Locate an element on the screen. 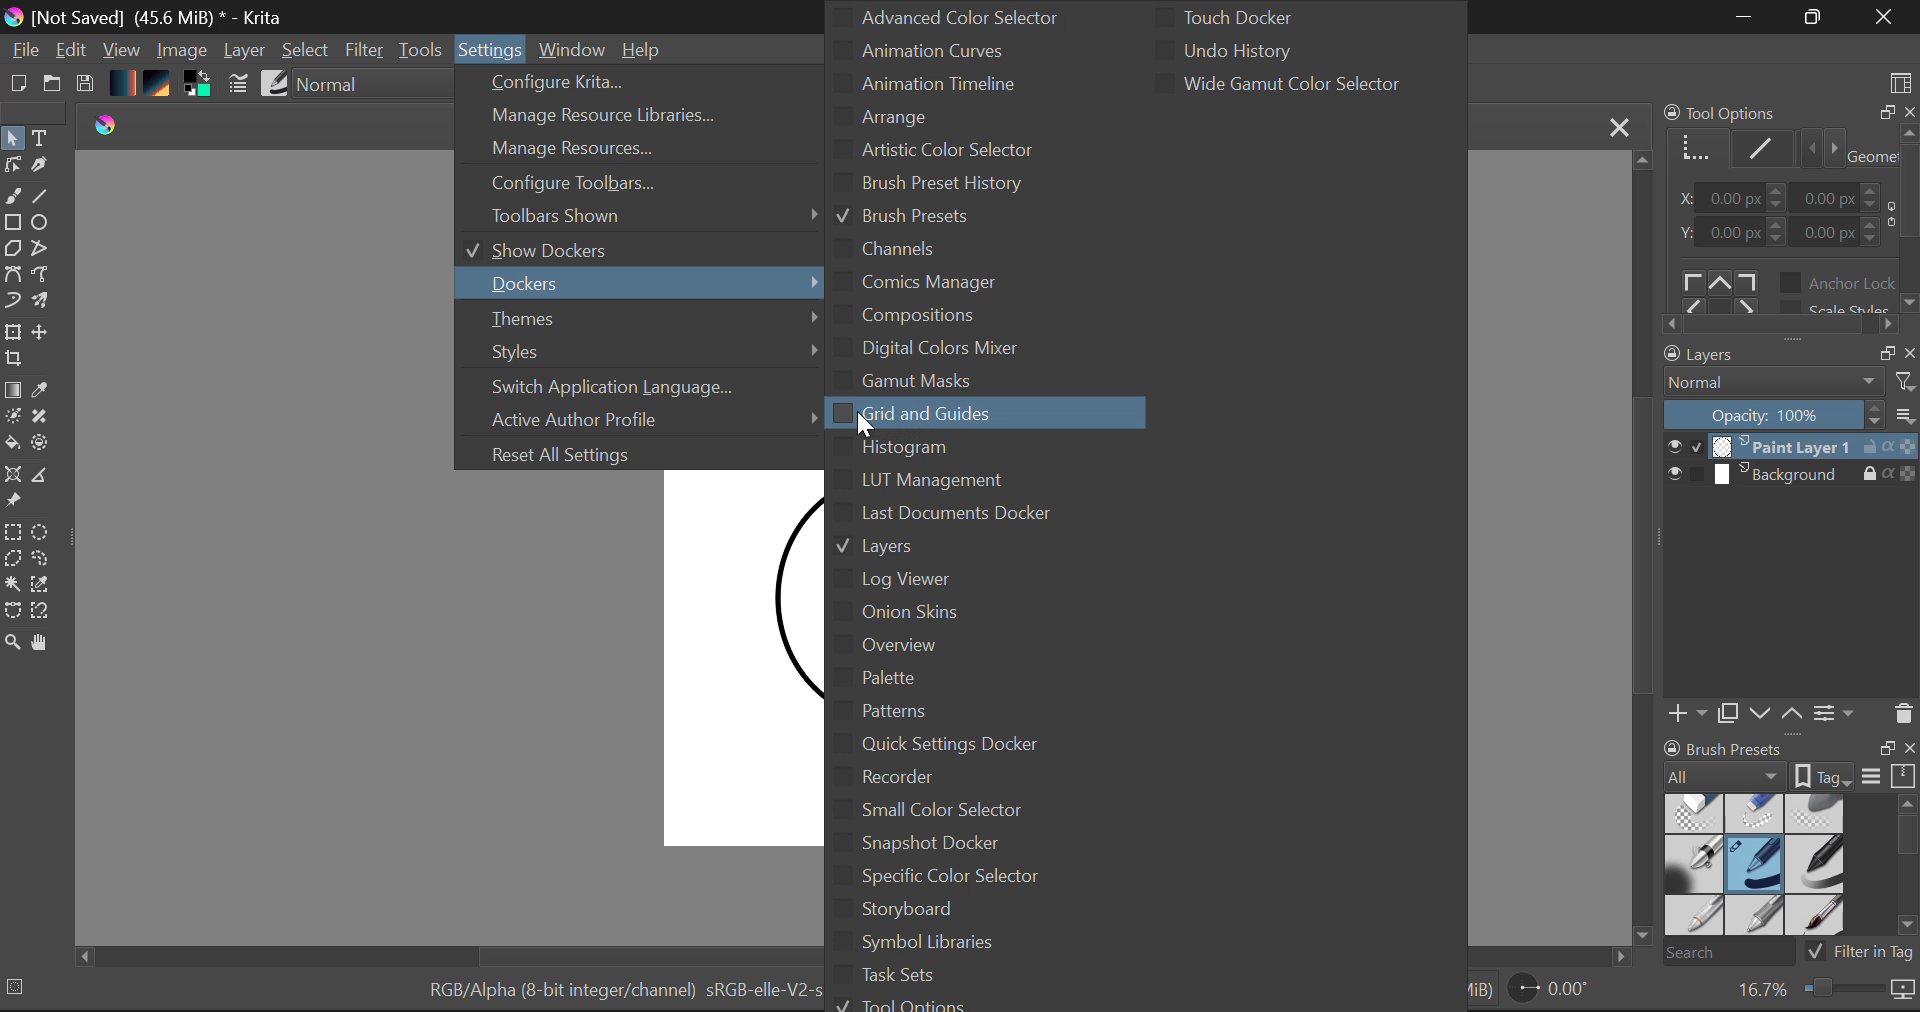 This screenshot has height=1012, width=1920. Elipses is located at coordinates (44, 222).